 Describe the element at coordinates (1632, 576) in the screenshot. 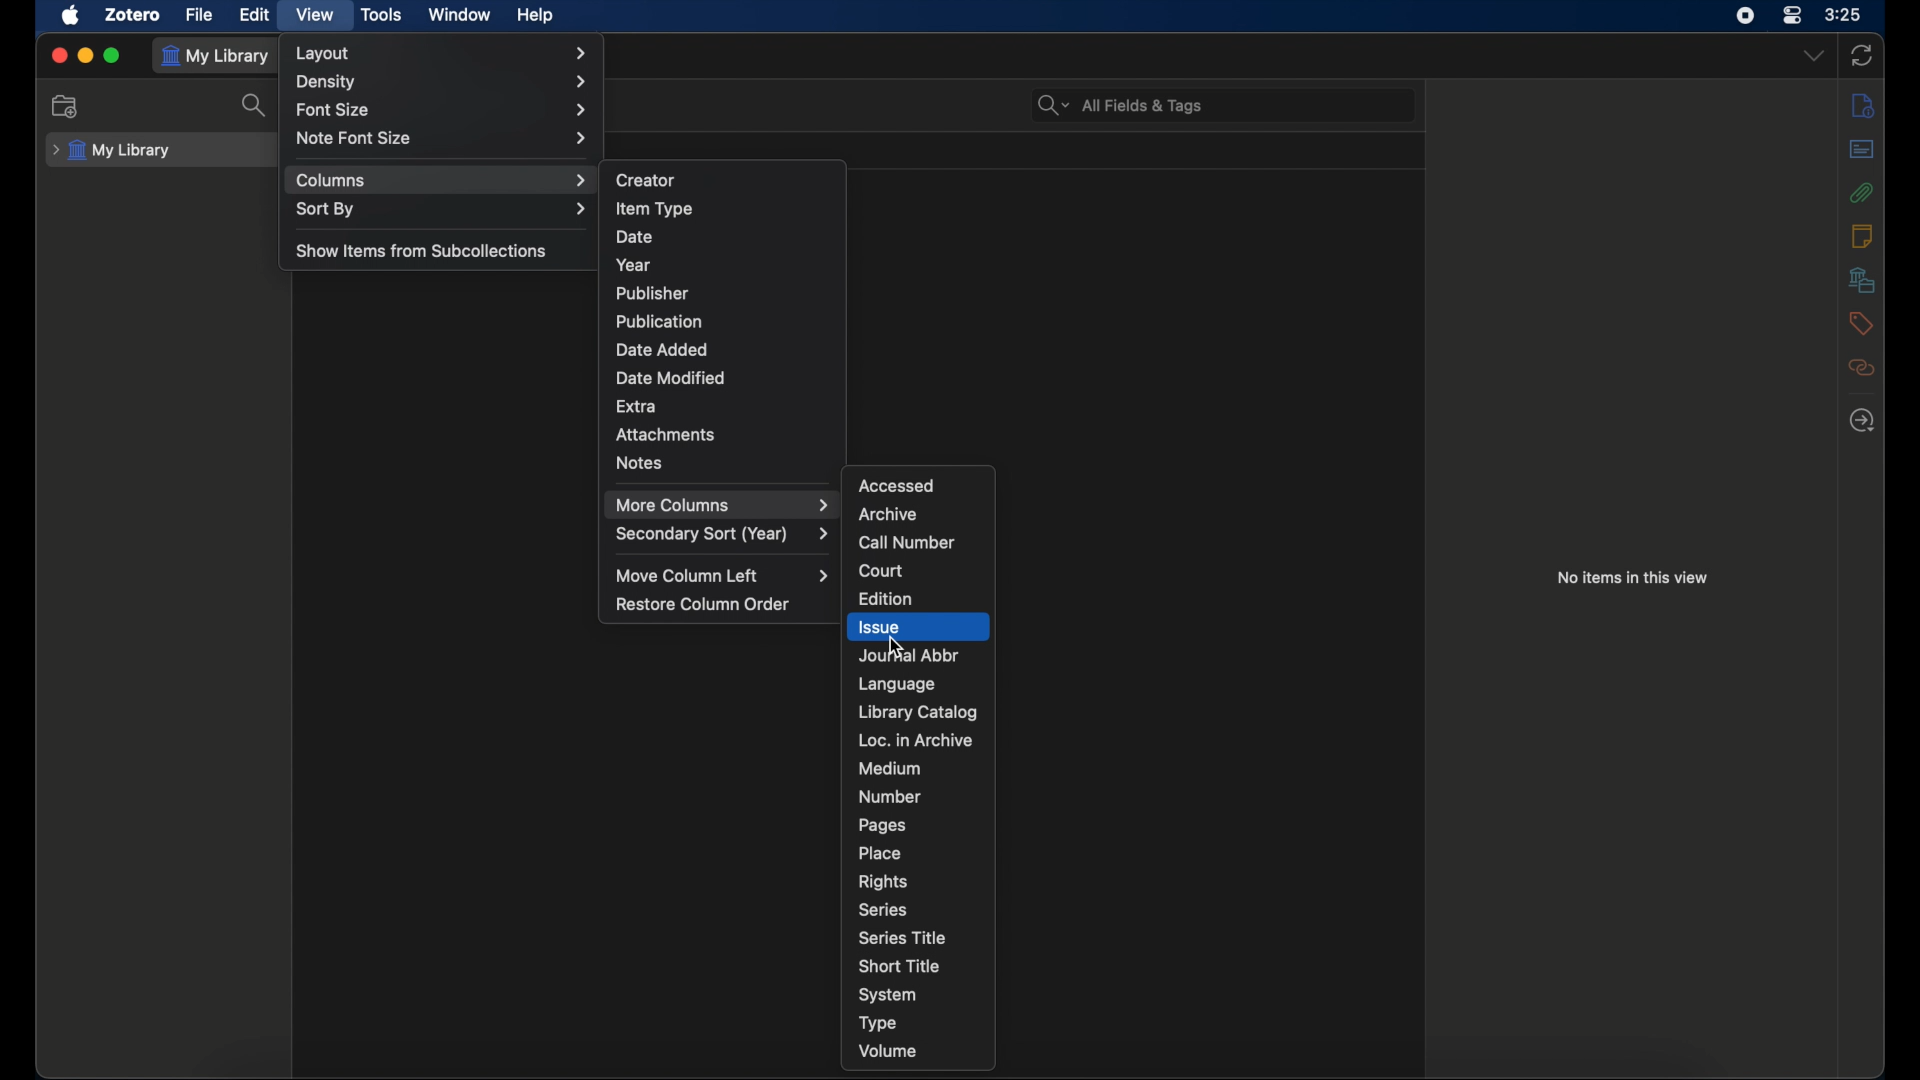

I see `no items in this view` at that location.